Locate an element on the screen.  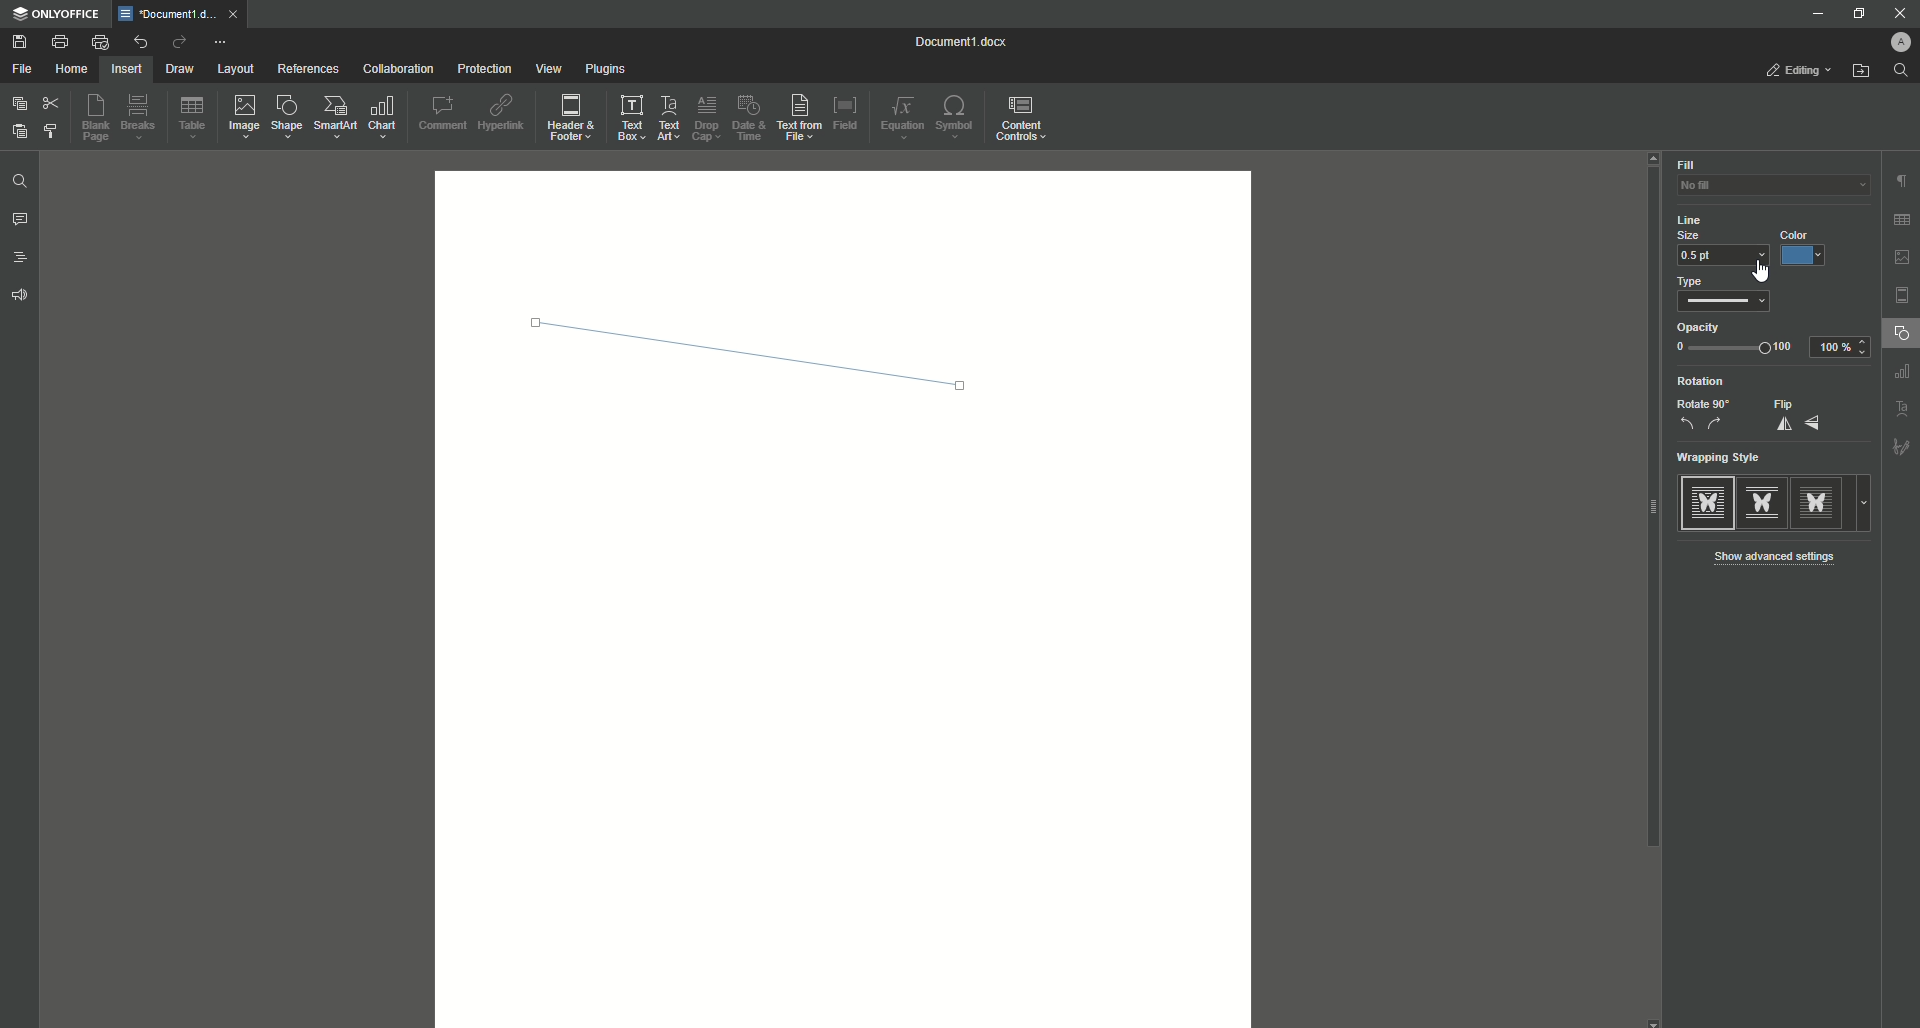
Feedback is located at coordinates (17, 299).